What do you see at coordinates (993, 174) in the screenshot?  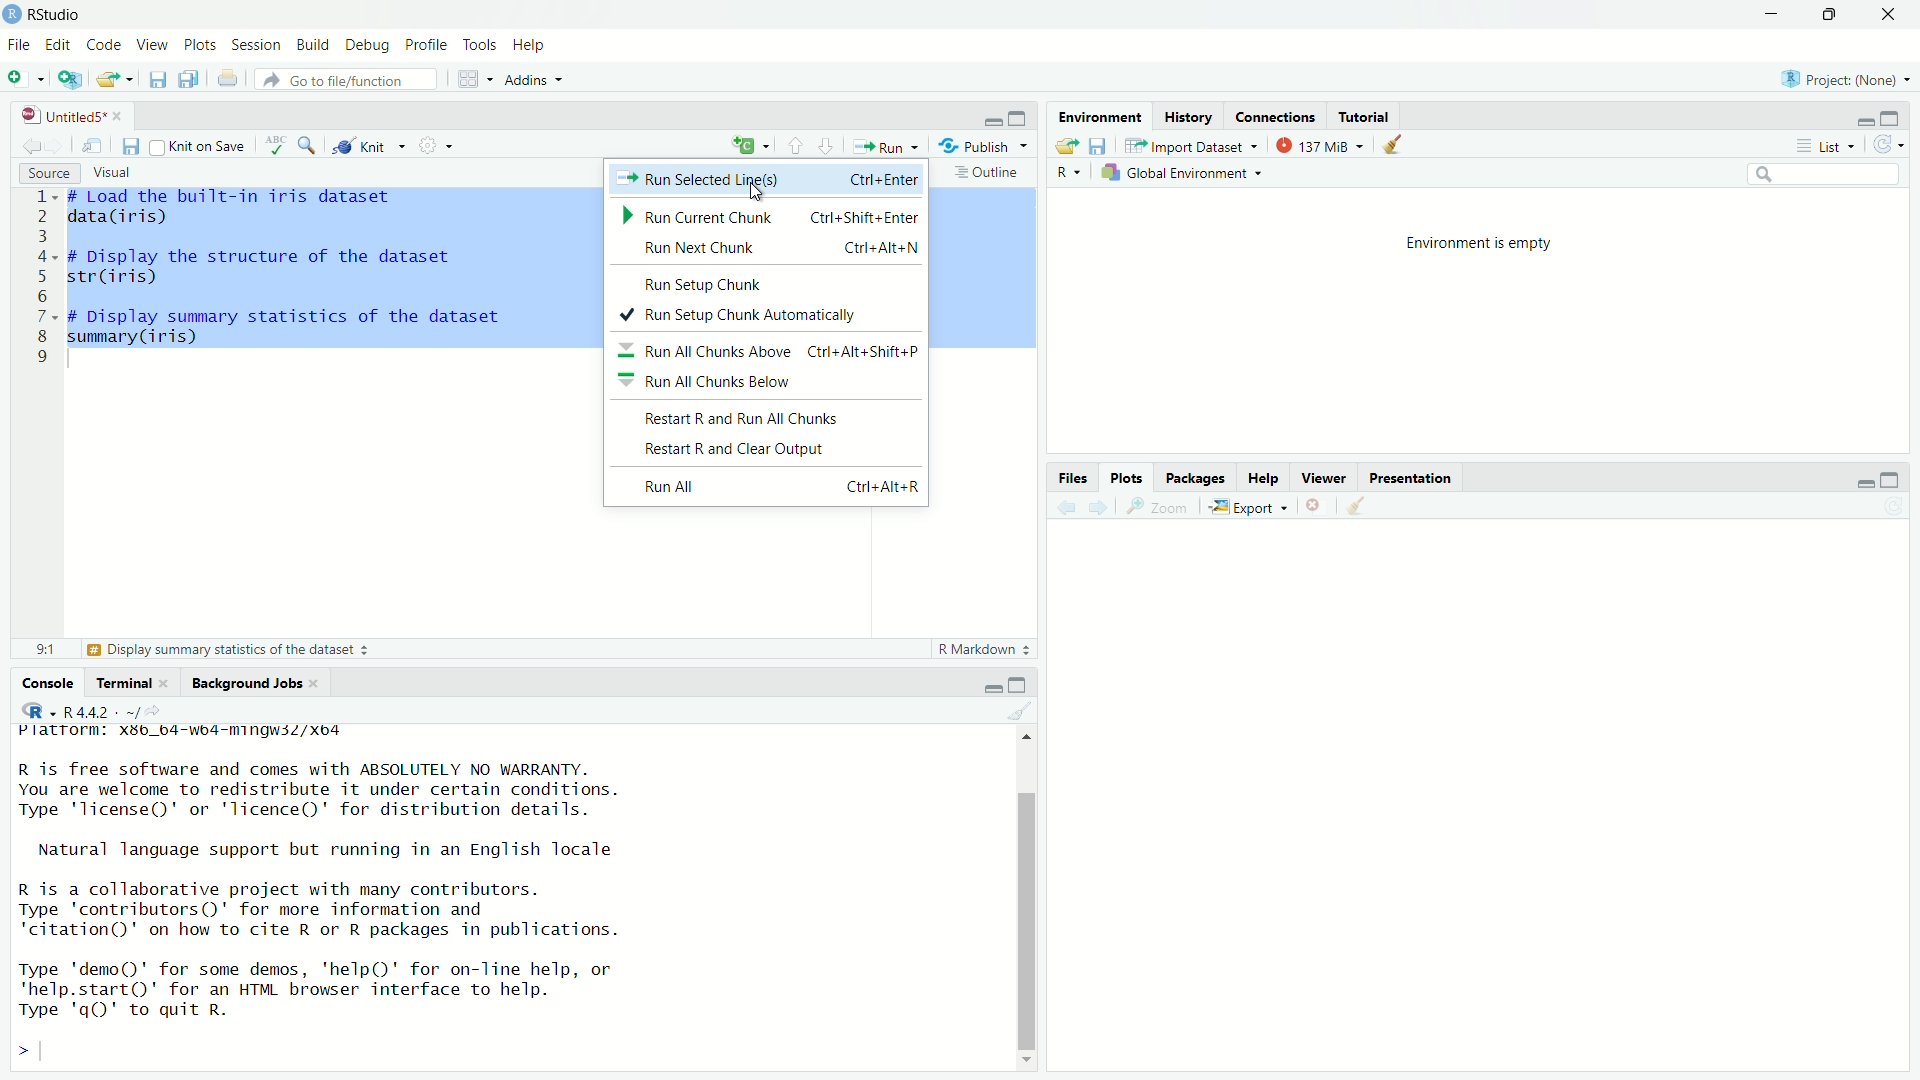 I see `Outline` at bounding box center [993, 174].